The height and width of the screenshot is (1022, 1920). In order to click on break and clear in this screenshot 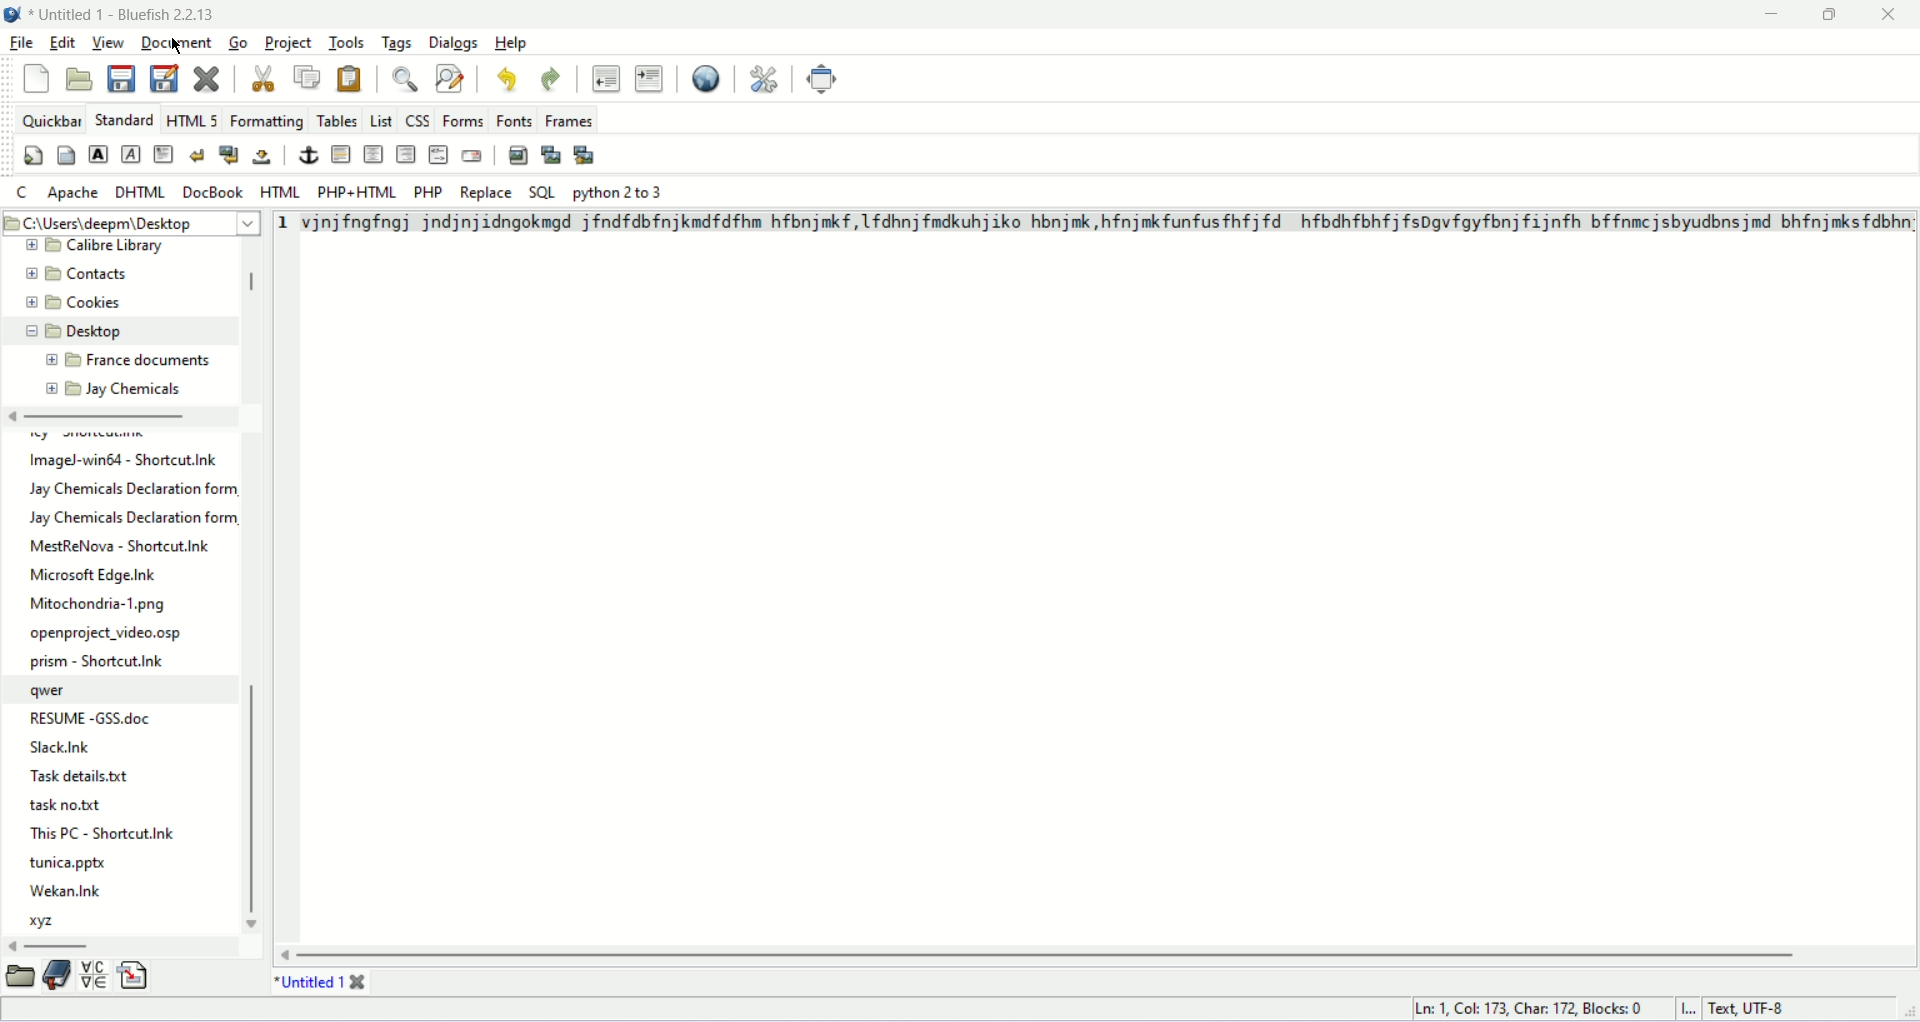, I will do `click(228, 154)`.